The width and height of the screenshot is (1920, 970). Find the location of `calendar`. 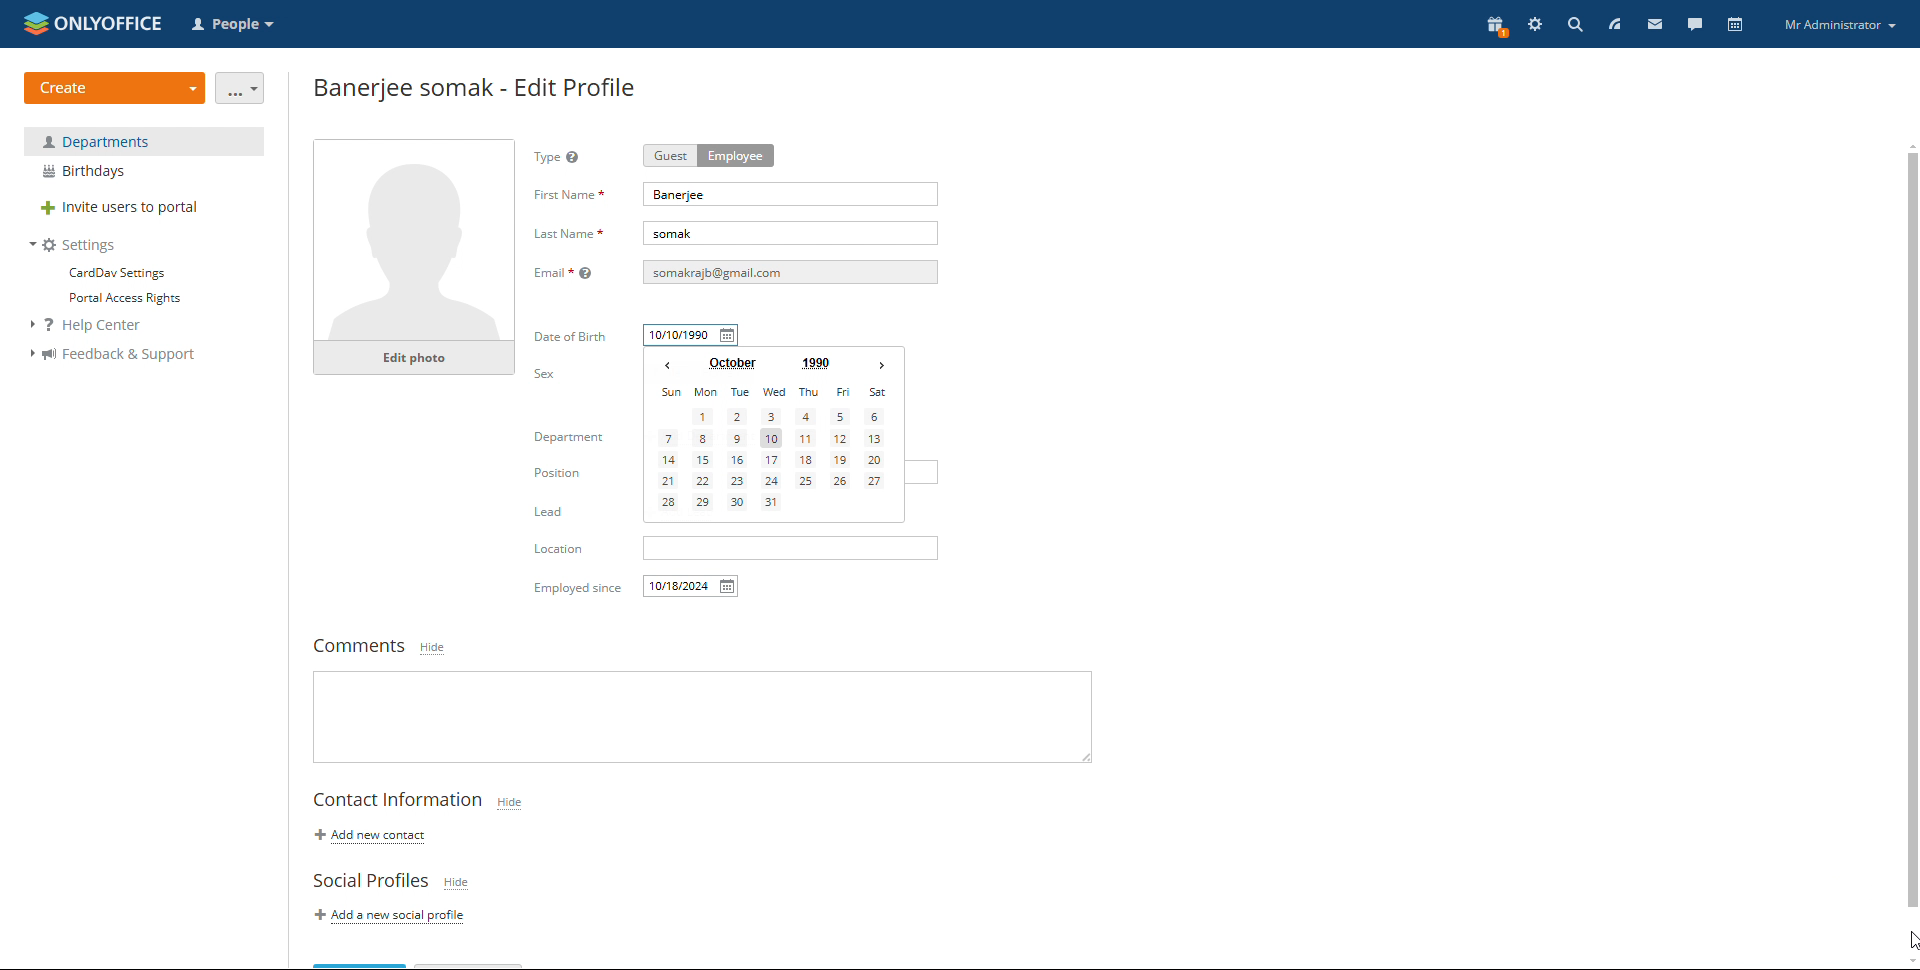

calendar is located at coordinates (776, 450).